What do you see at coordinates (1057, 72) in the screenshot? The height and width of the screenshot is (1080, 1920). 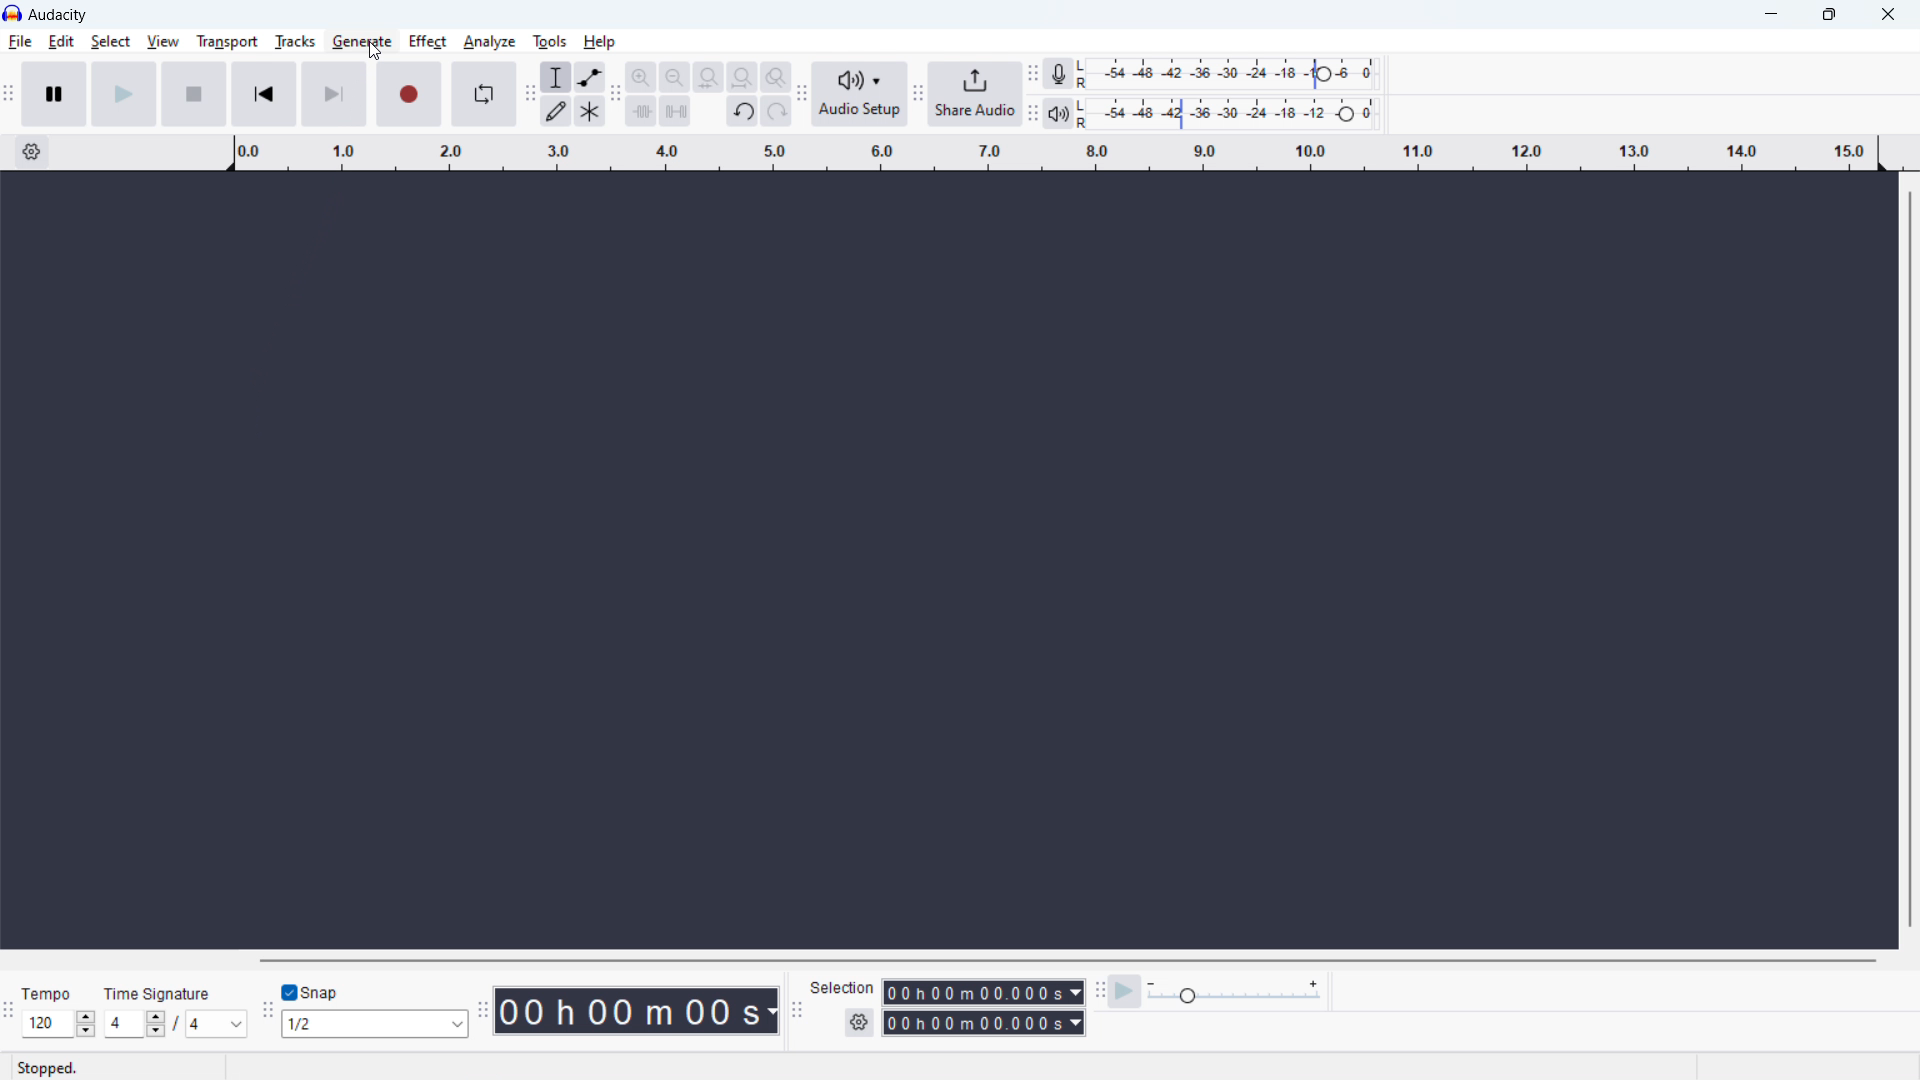 I see `recording meter` at bounding box center [1057, 72].